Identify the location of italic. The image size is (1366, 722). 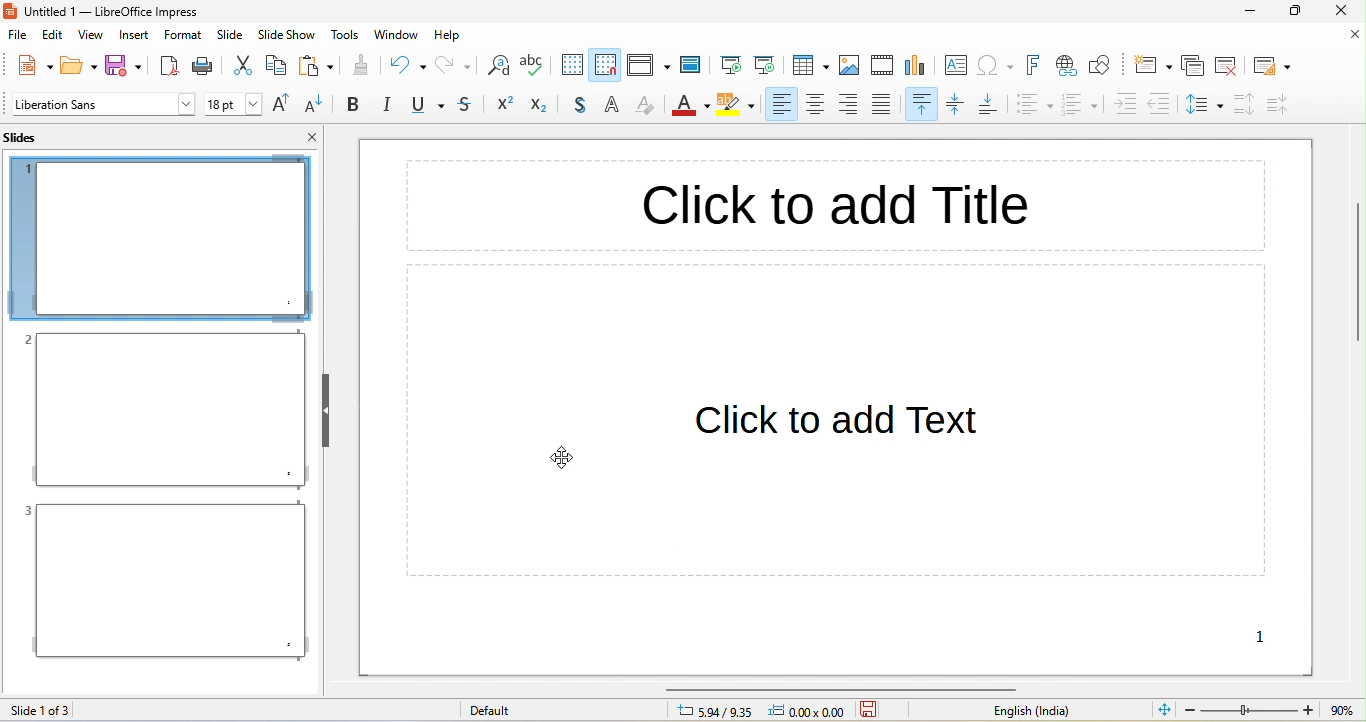
(386, 105).